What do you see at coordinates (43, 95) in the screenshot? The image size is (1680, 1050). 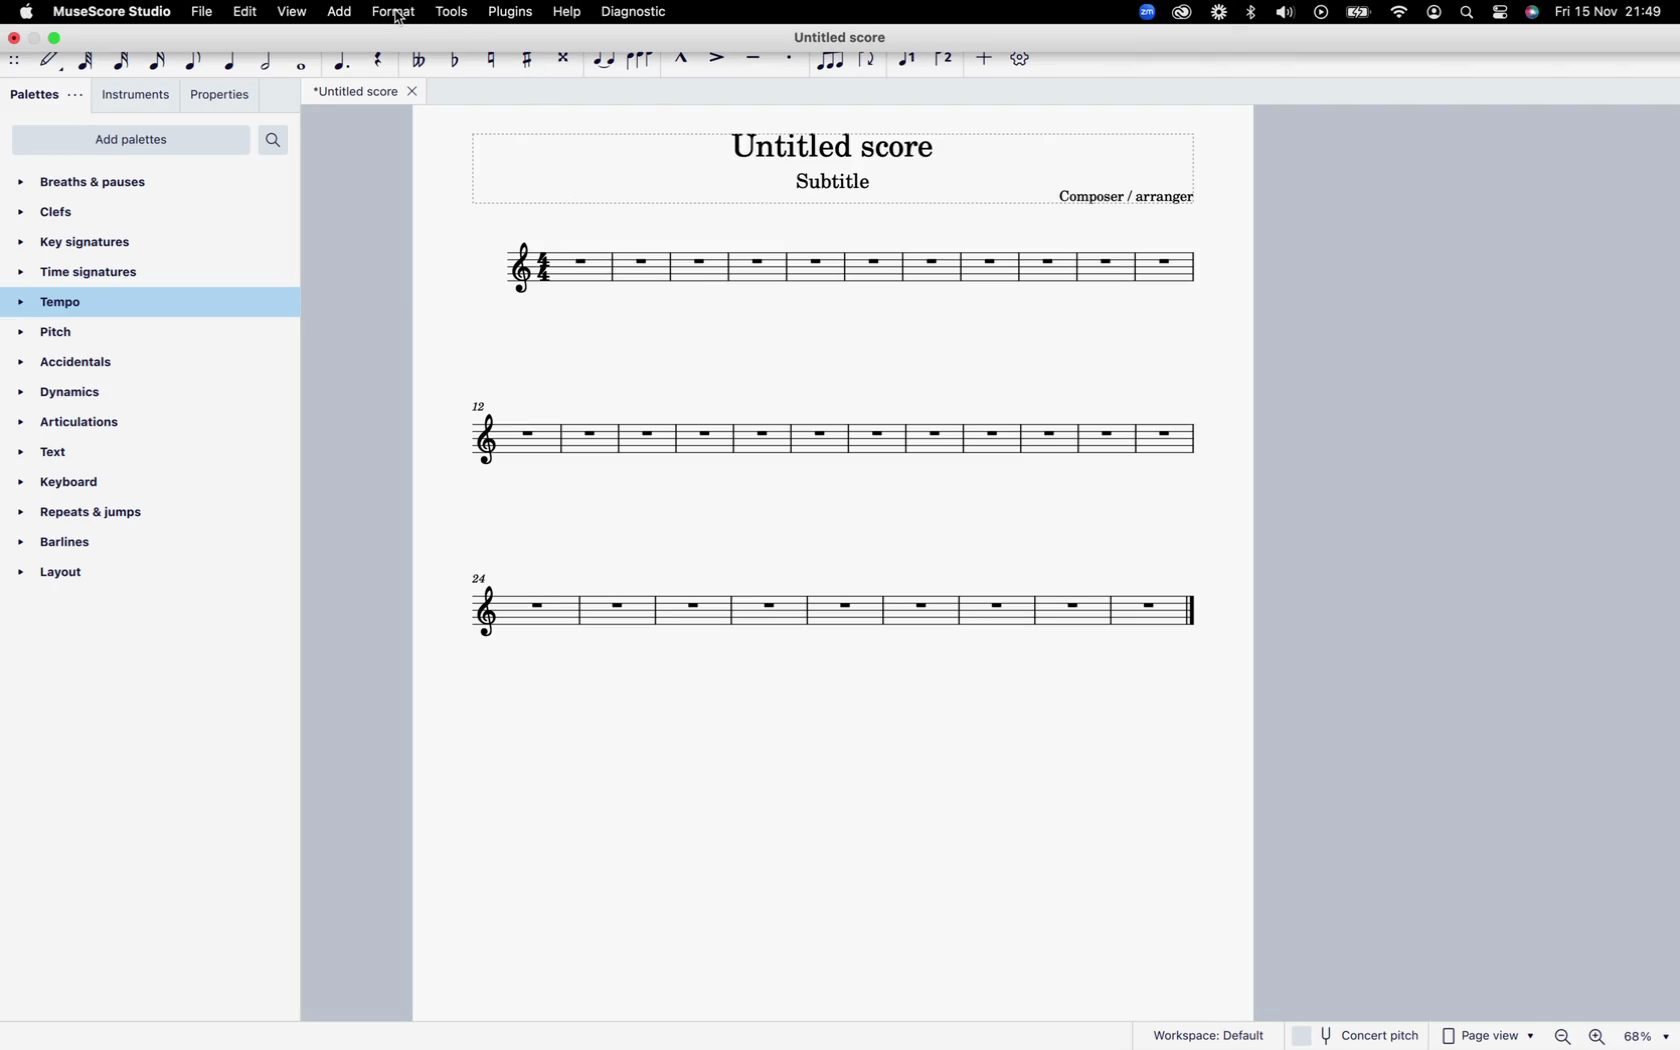 I see `palletes` at bounding box center [43, 95].